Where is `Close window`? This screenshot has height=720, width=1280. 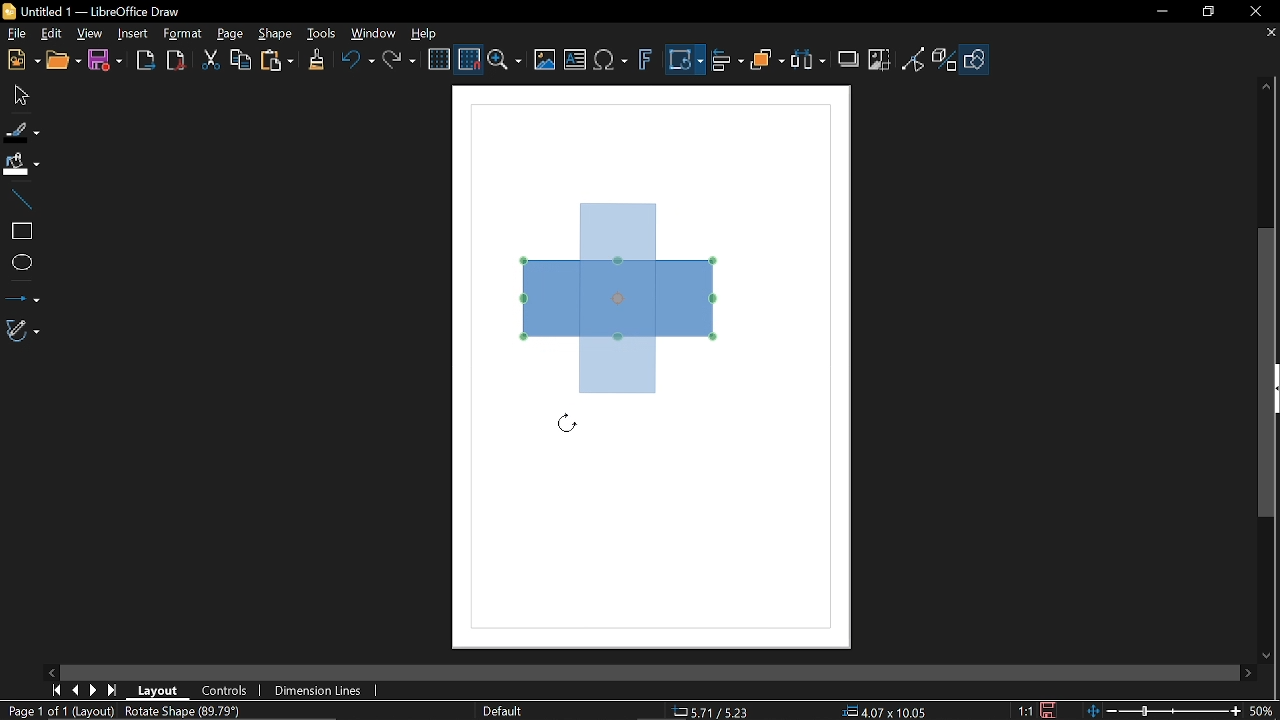 Close window is located at coordinates (1254, 11).